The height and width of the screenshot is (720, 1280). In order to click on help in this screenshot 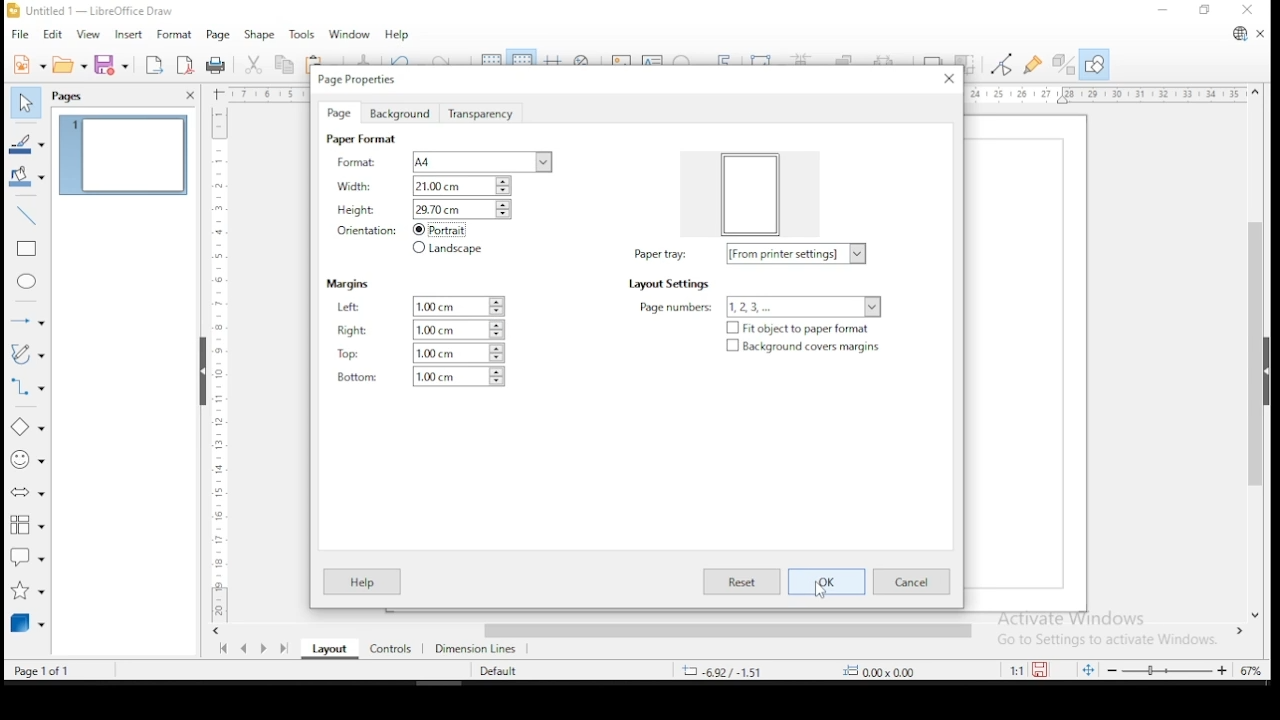, I will do `click(364, 583)`.